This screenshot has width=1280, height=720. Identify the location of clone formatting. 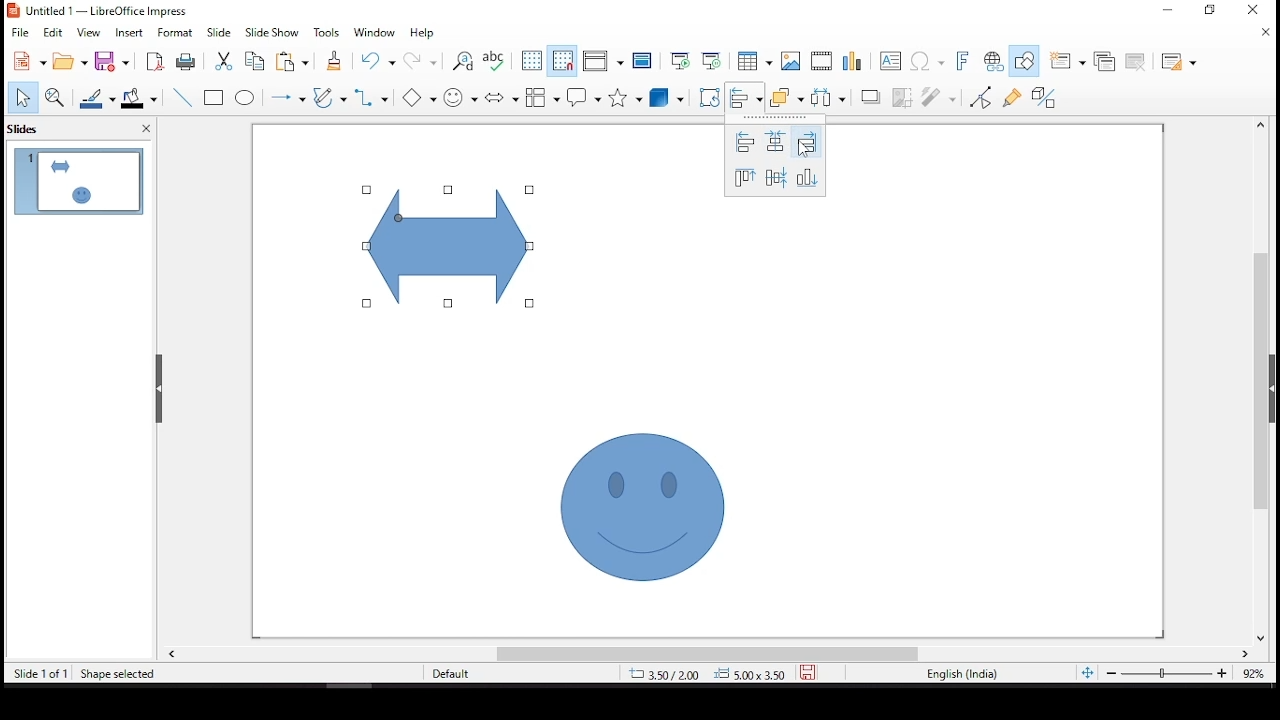
(338, 62).